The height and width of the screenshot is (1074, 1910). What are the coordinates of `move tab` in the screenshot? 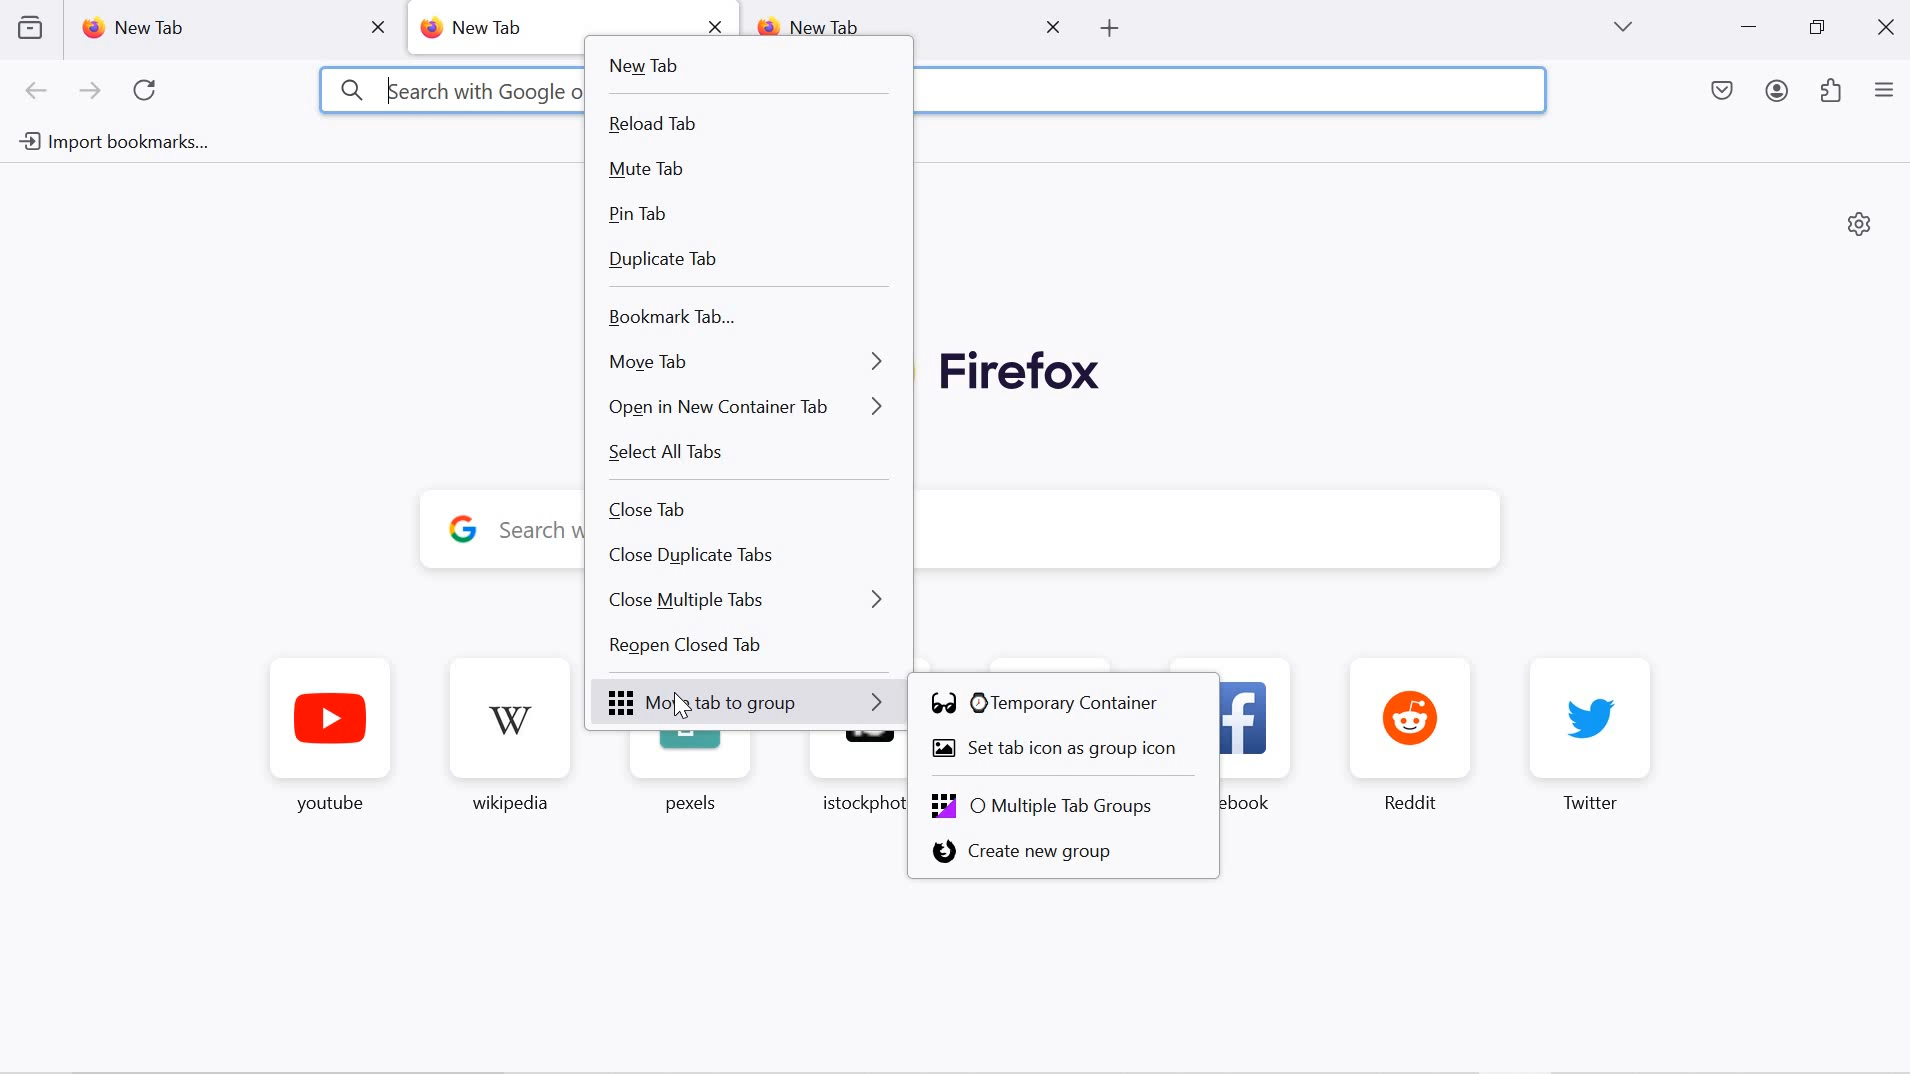 It's located at (753, 359).